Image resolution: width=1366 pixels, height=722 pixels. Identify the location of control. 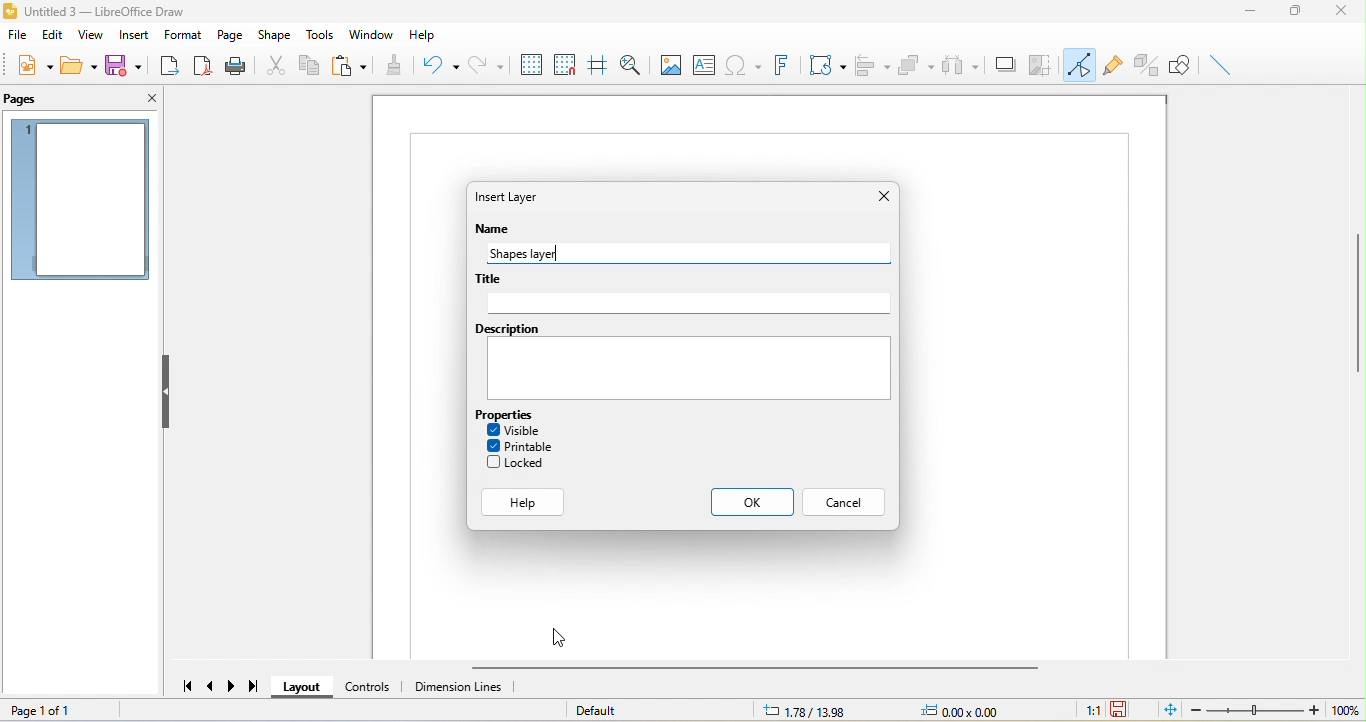
(369, 687).